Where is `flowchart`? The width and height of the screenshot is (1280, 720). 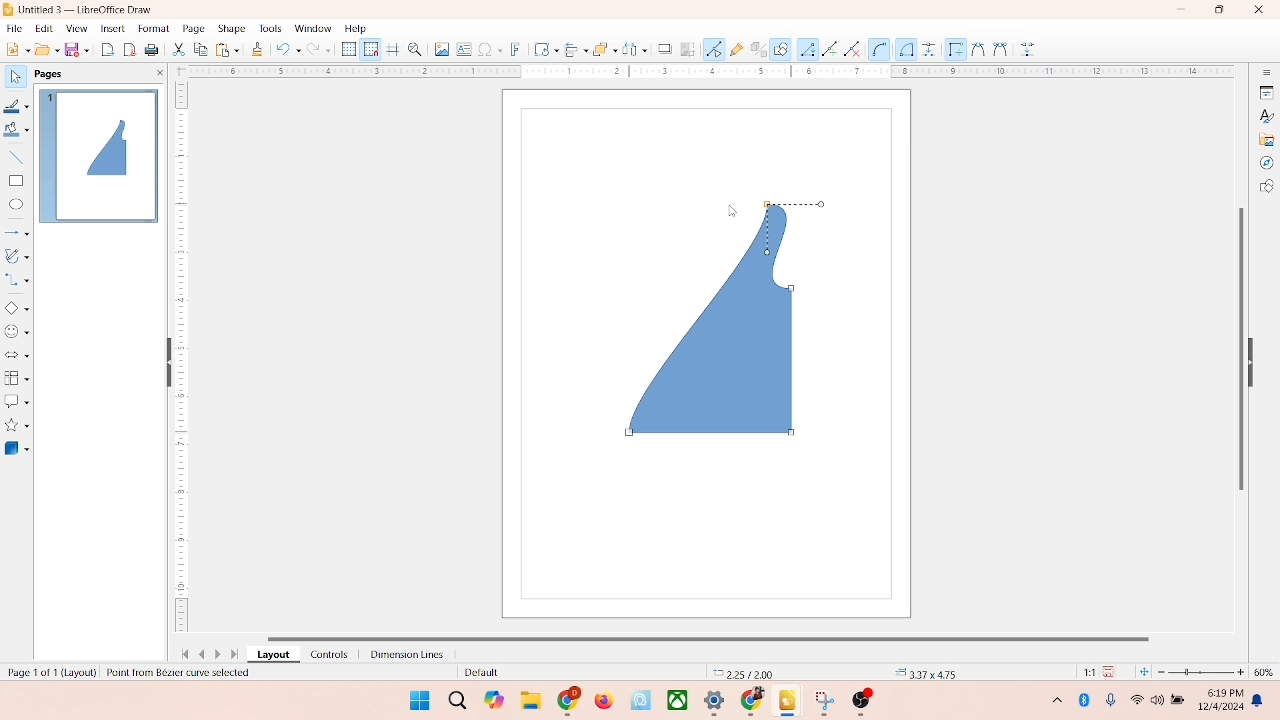
flowchart is located at coordinates (16, 378).